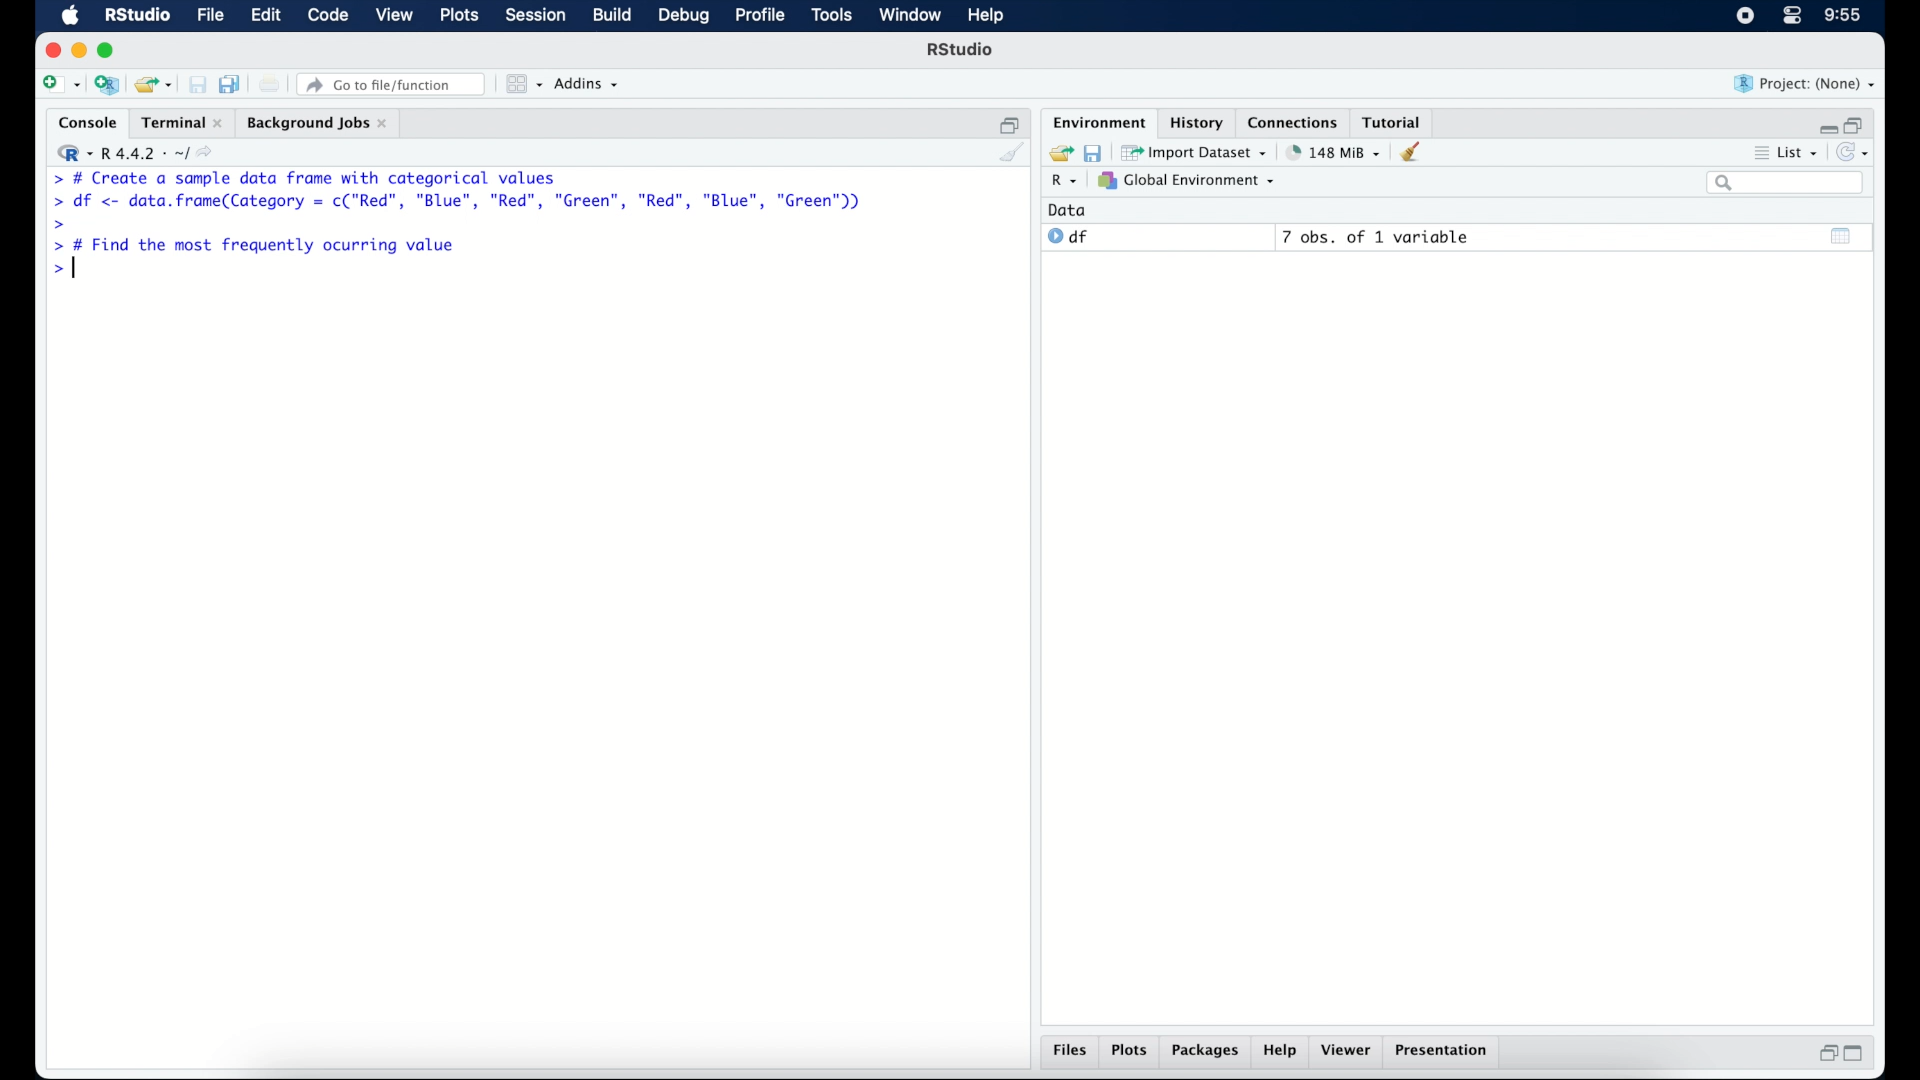 The height and width of the screenshot is (1080, 1920). I want to click on clear, so click(1417, 153).